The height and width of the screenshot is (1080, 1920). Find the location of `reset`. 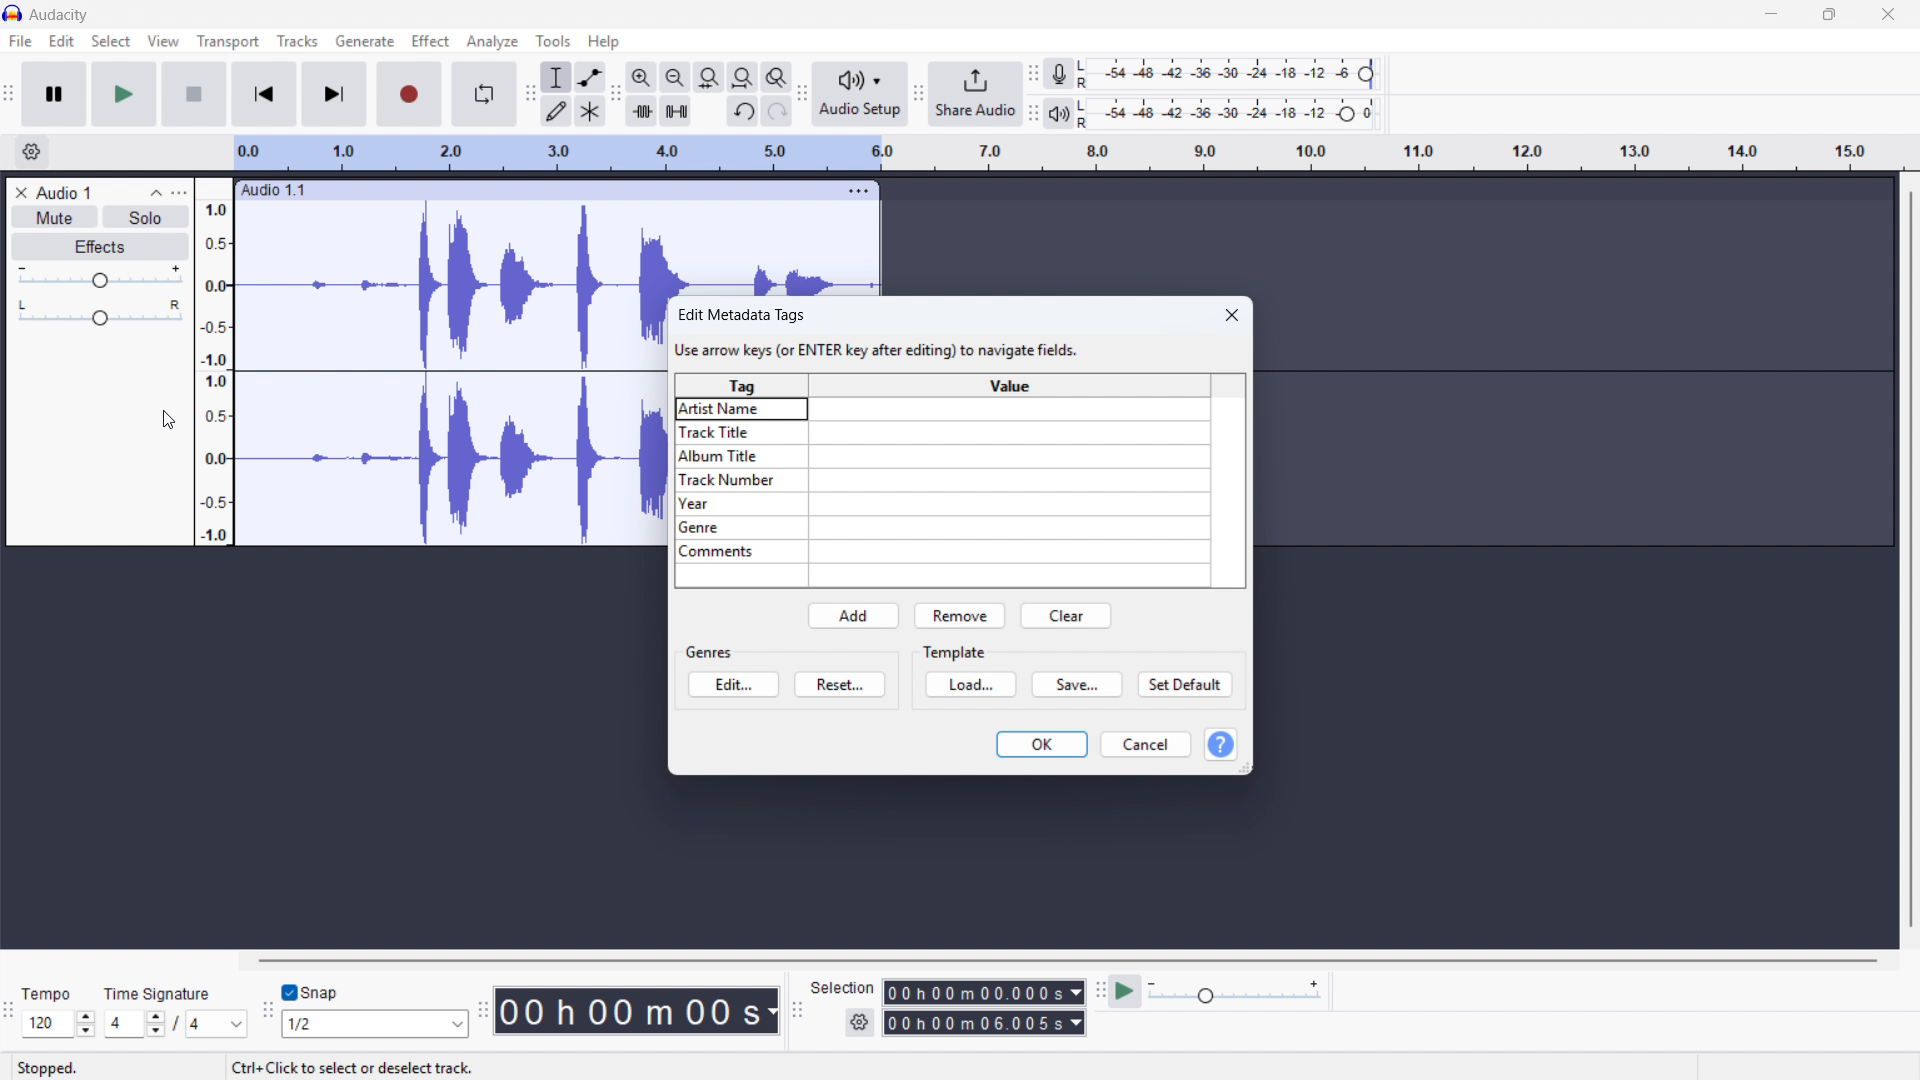

reset is located at coordinates (841, 685).